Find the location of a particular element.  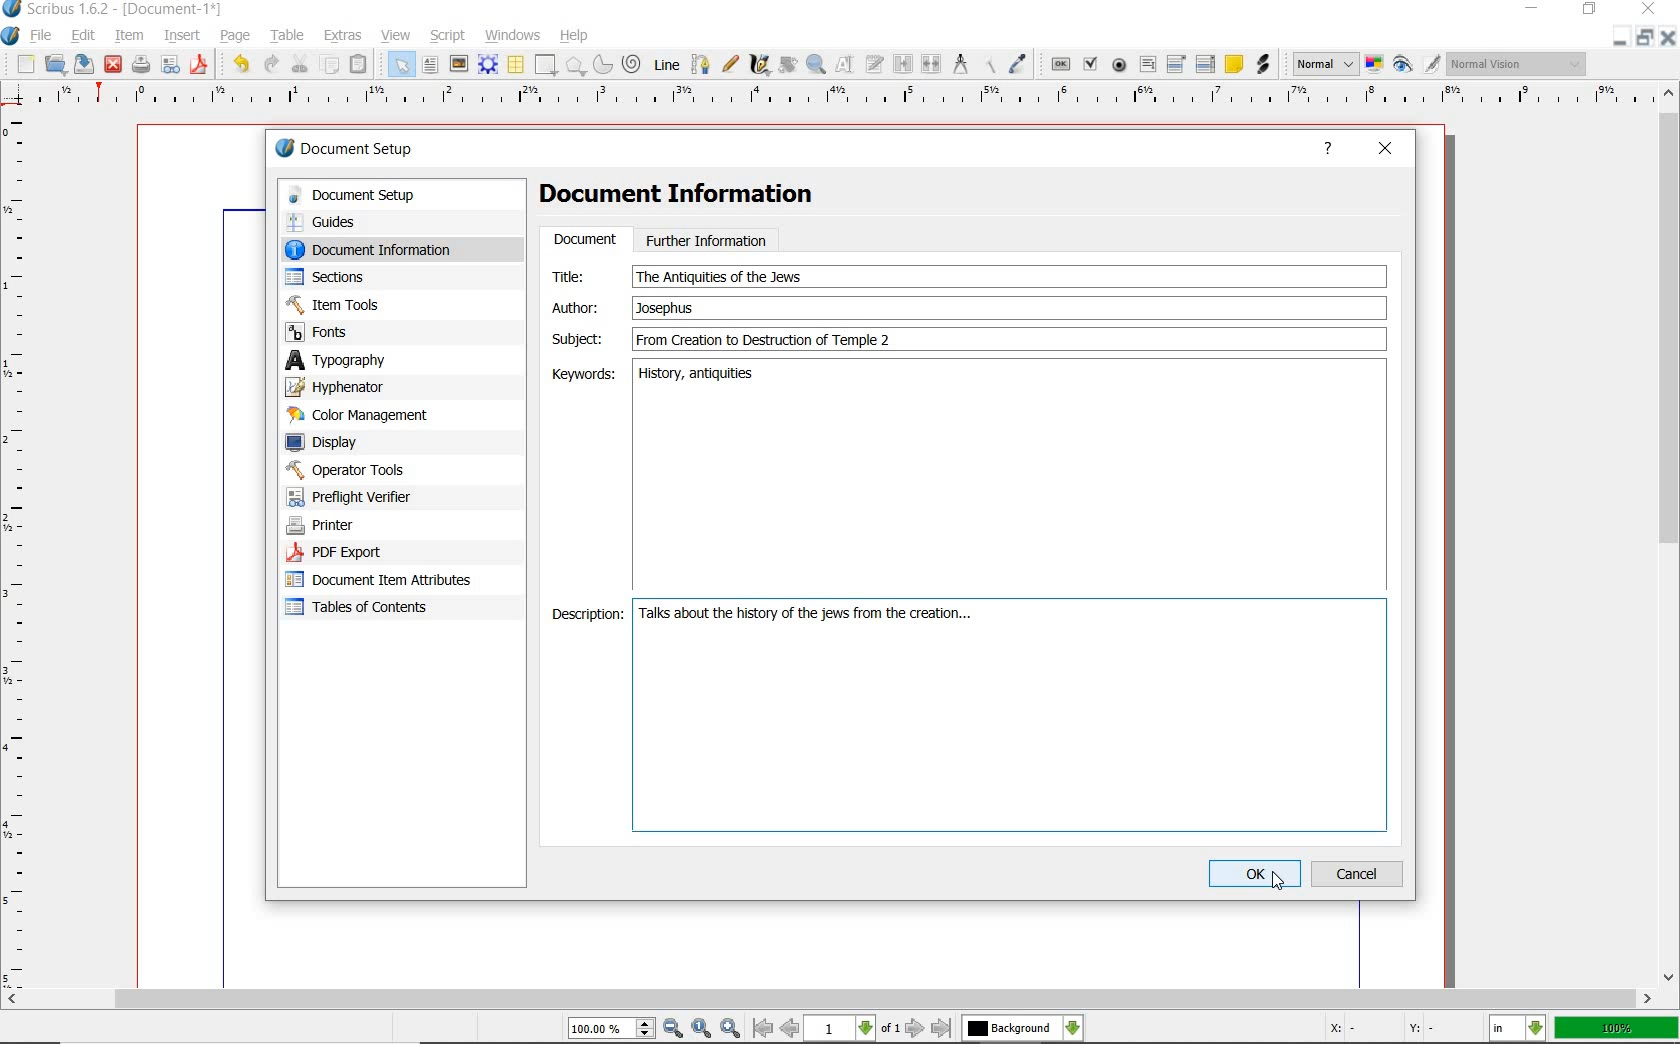

hypenator is located at coordinates (350, 387).